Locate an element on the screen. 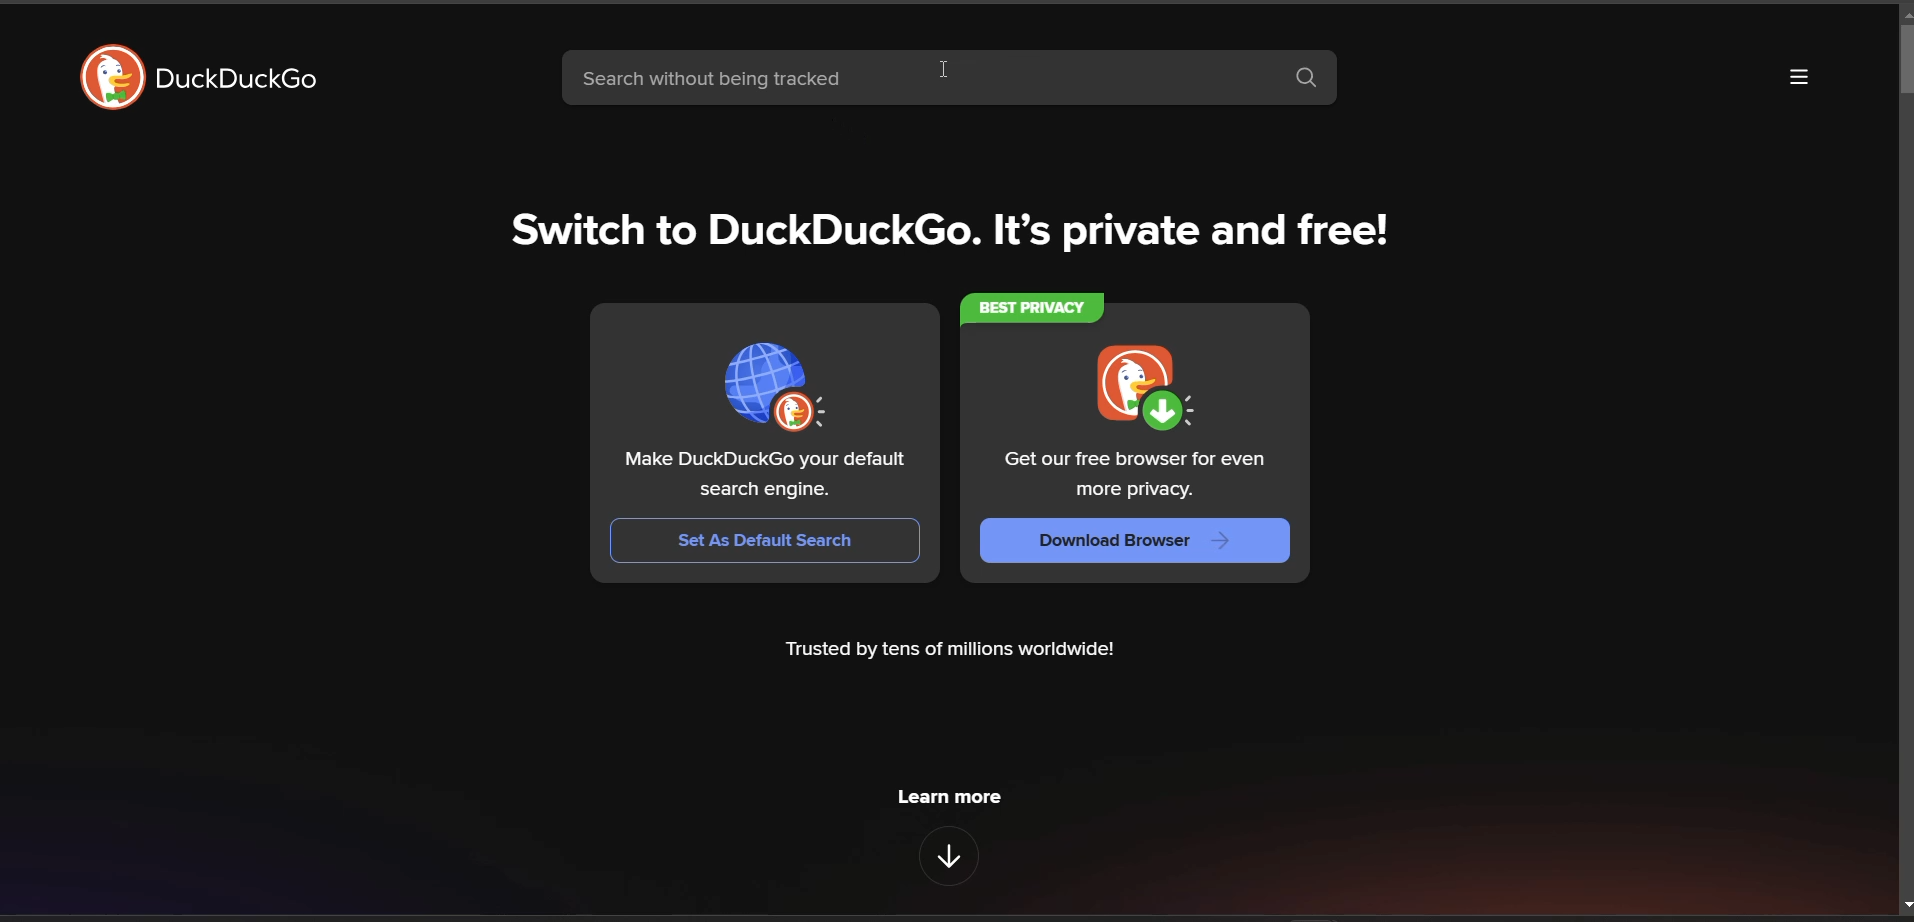 This screenshot has width=1914, height=922. more options is located at coordinates (1796, 82).